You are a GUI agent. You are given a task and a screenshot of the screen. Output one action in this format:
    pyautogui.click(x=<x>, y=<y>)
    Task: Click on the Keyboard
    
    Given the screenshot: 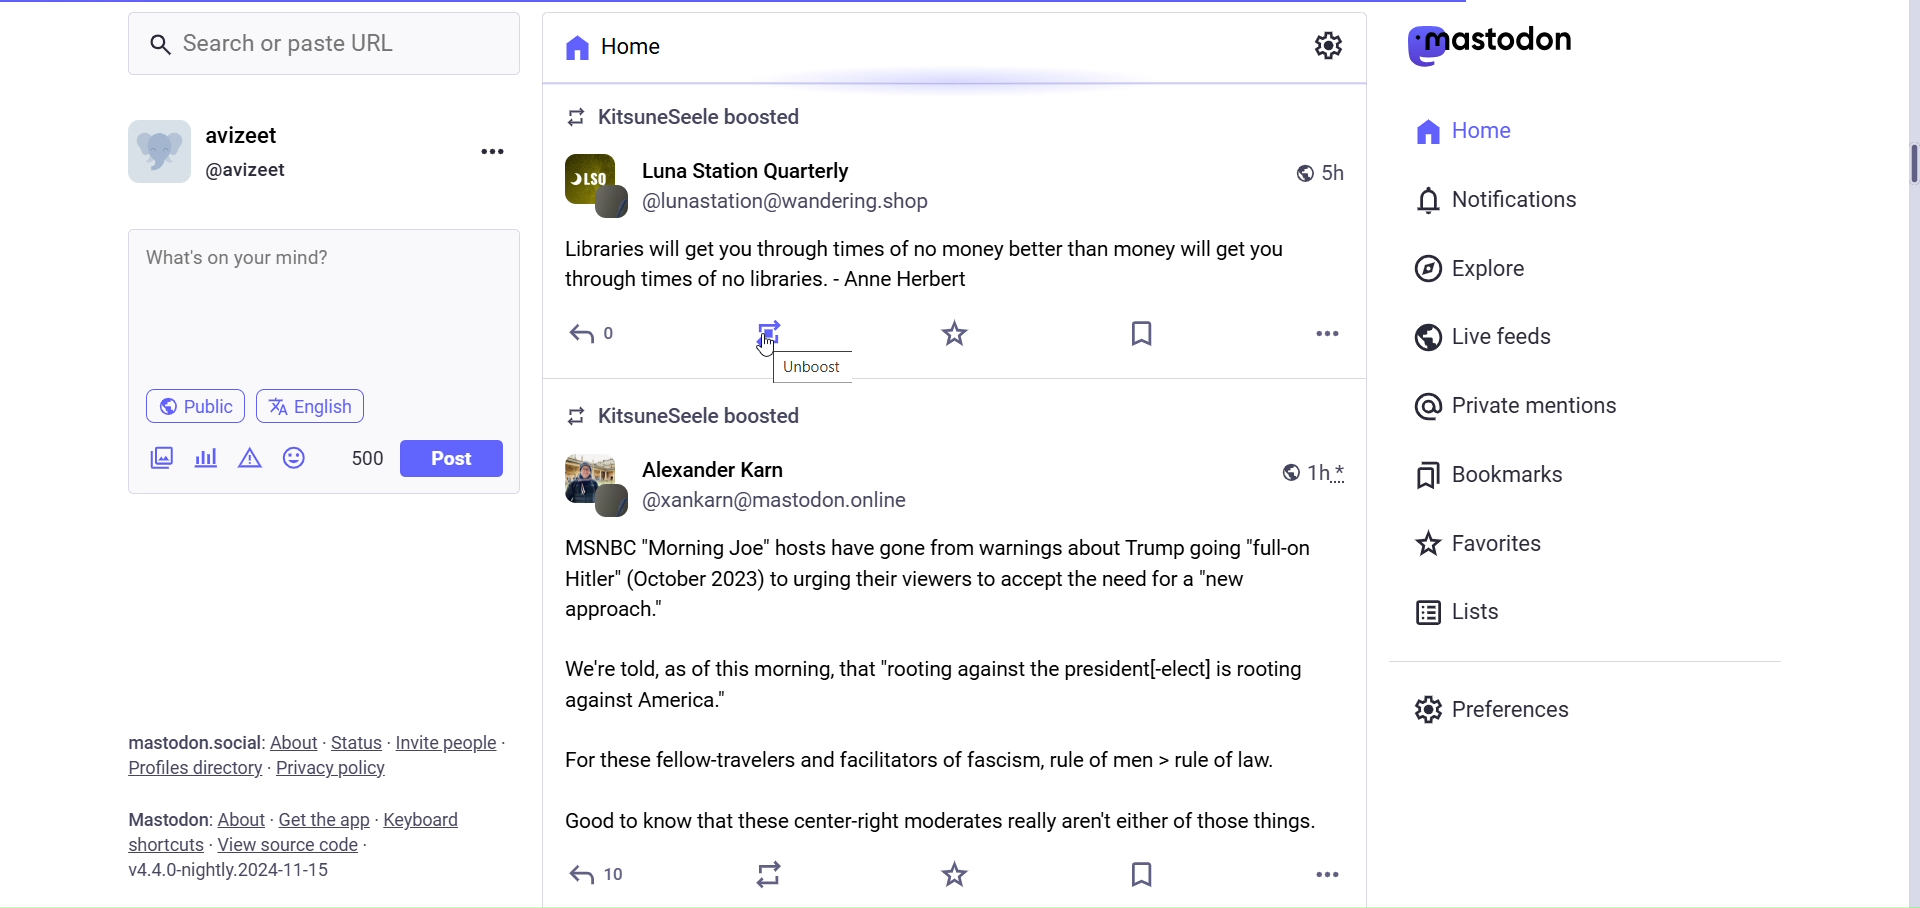 What is the action you would take?
    pyautogui.click(x=422, y=819)
    